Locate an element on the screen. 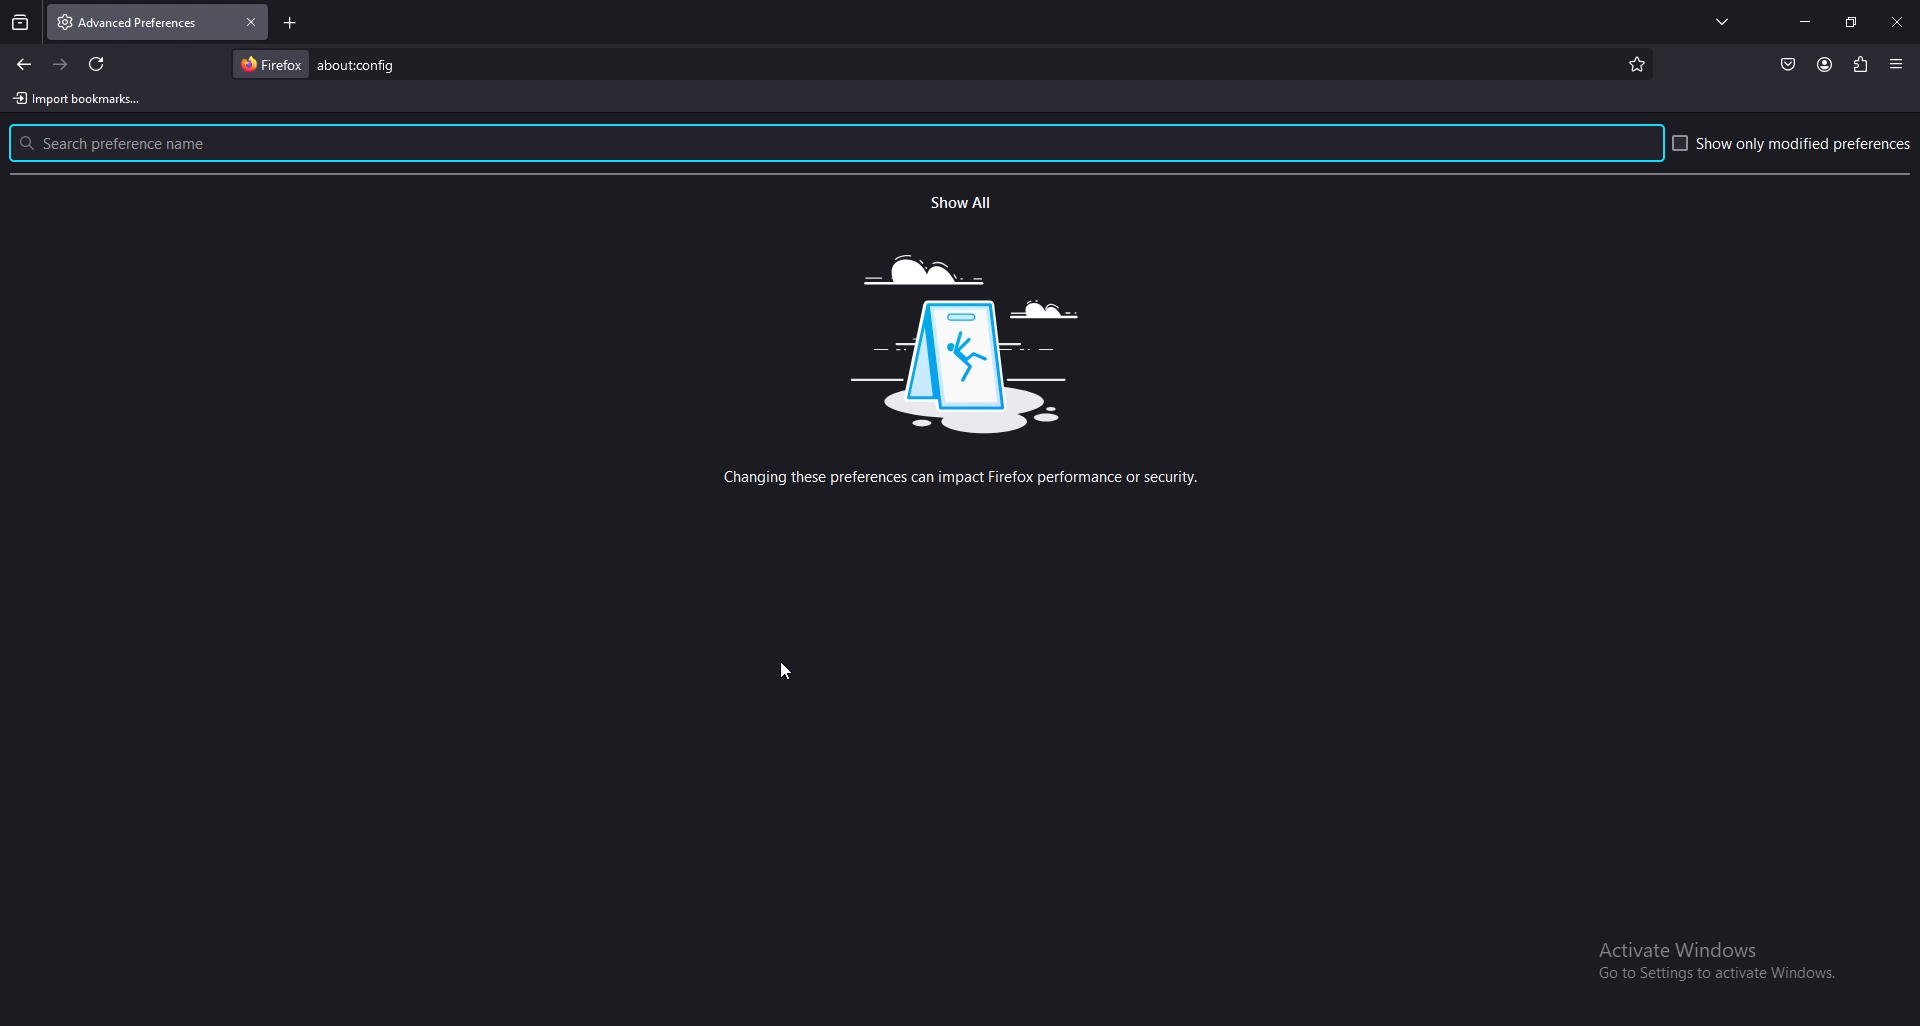 The image size is (1920, 1026). search preference name is located at coordinates (834, 143).